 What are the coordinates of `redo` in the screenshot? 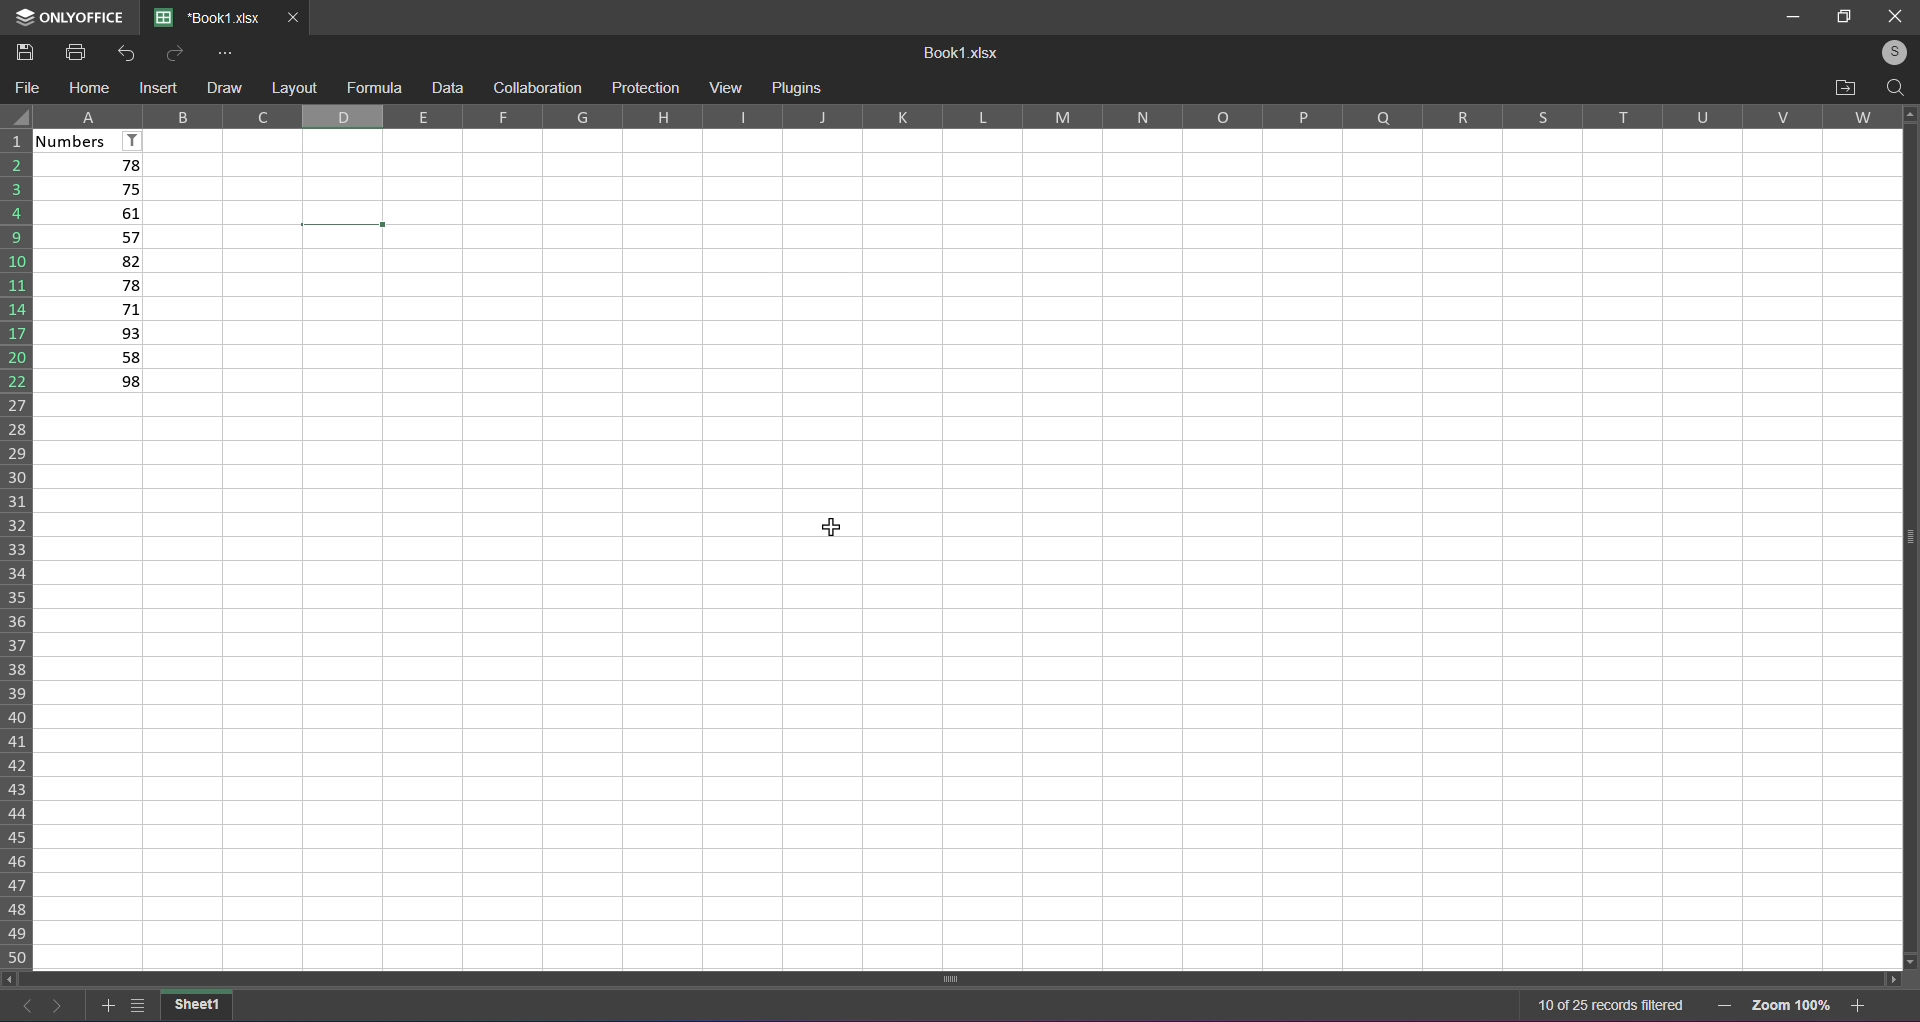 It's located at (171, 53).